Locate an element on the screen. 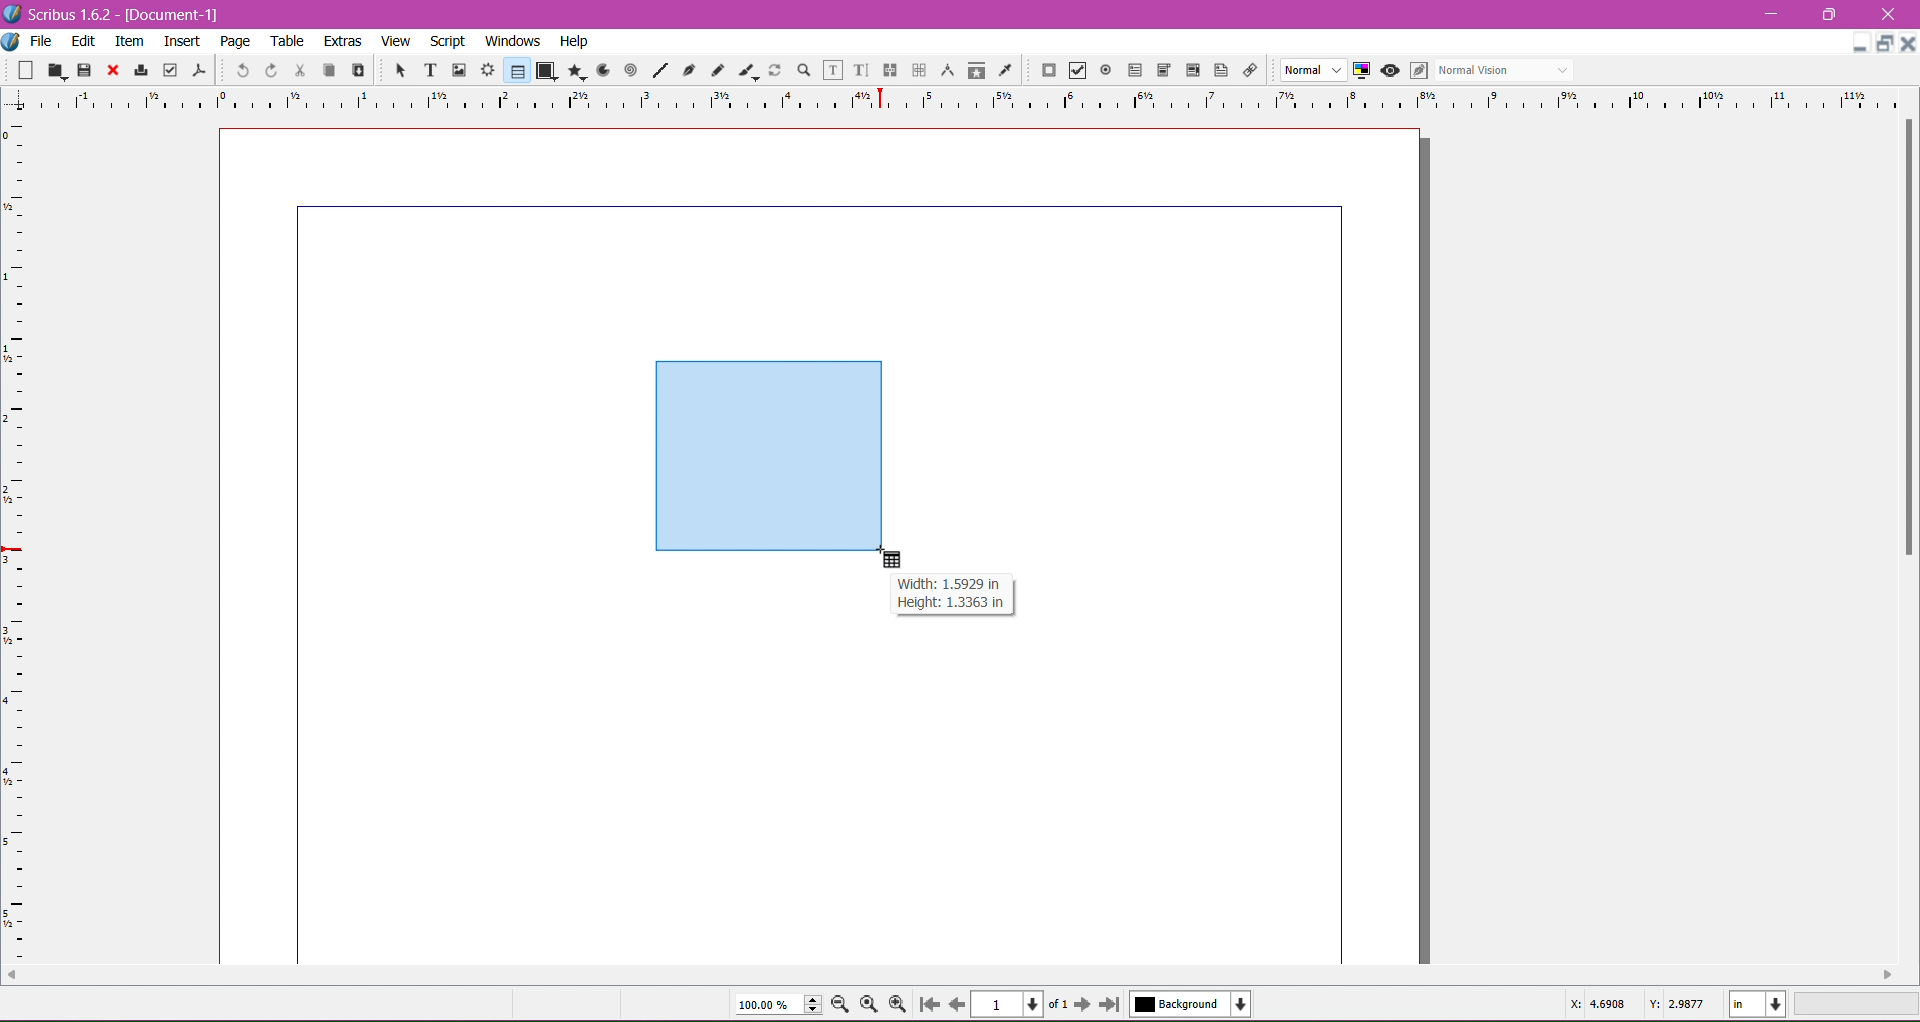  Minimize is located at coordinates (1776, 12).